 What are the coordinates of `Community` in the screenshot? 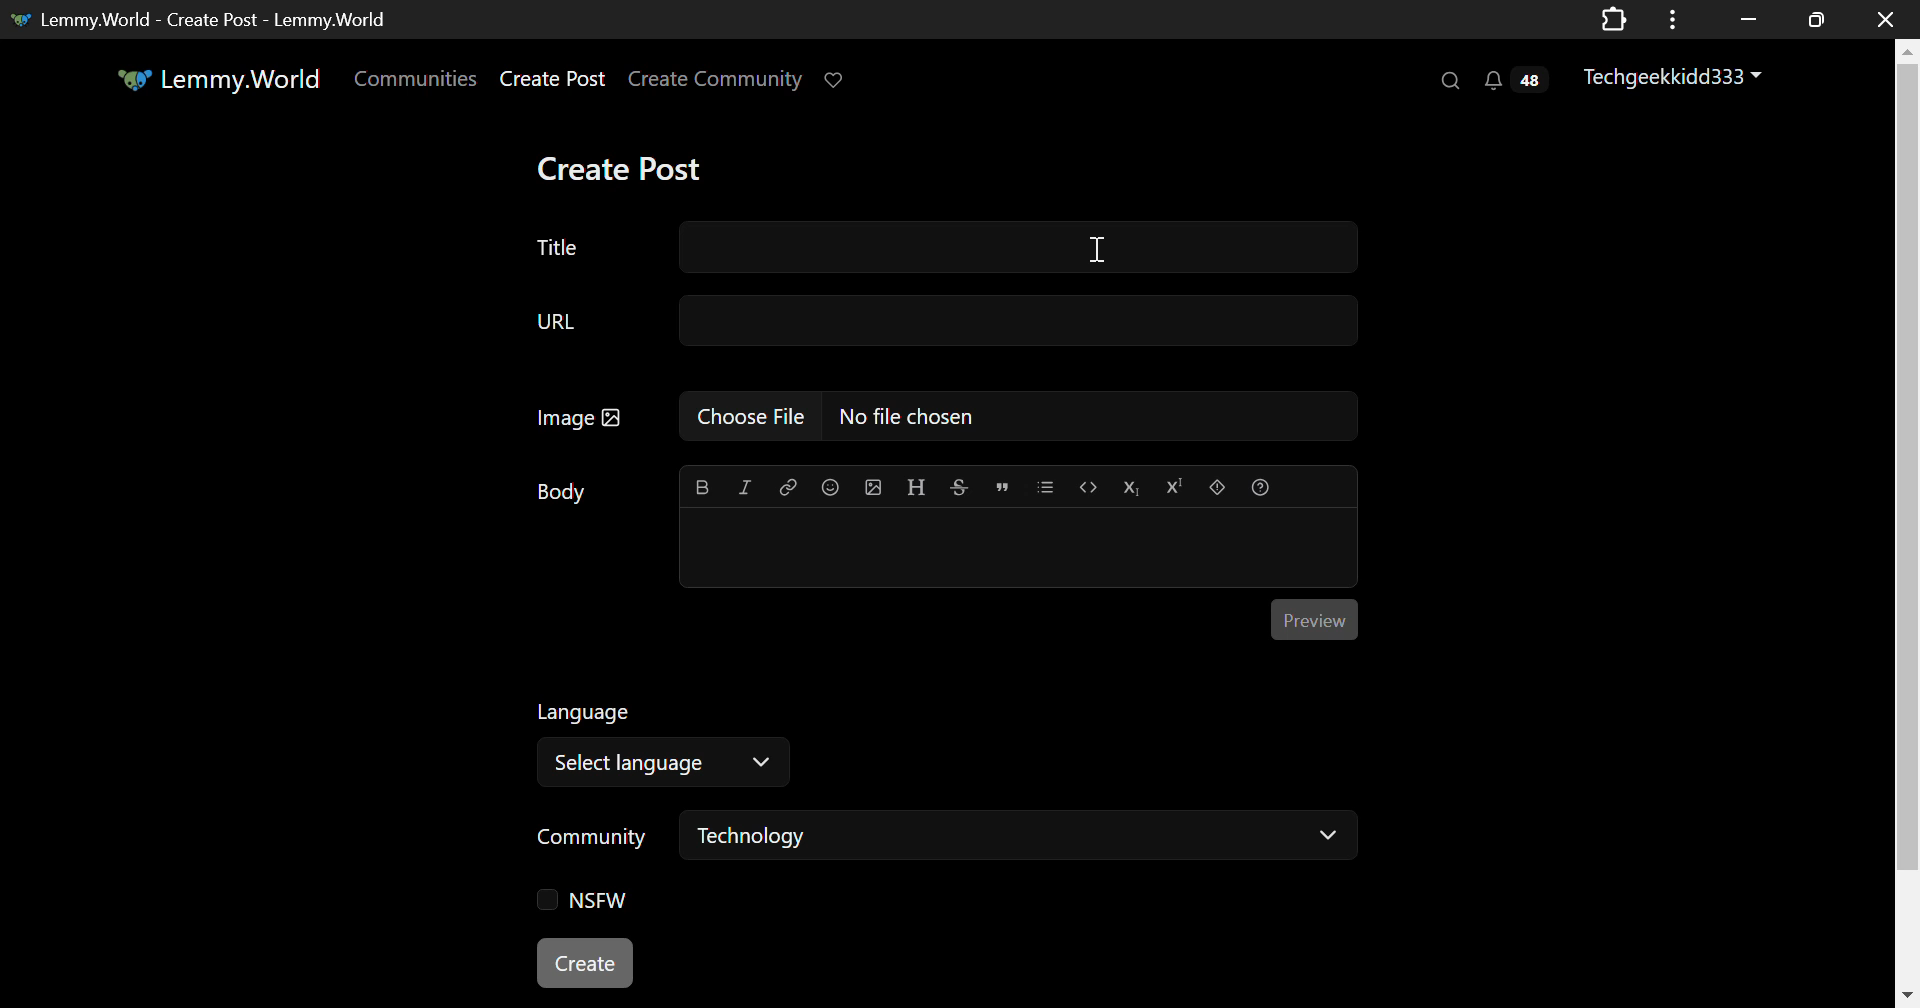 It's located at (592, 836).